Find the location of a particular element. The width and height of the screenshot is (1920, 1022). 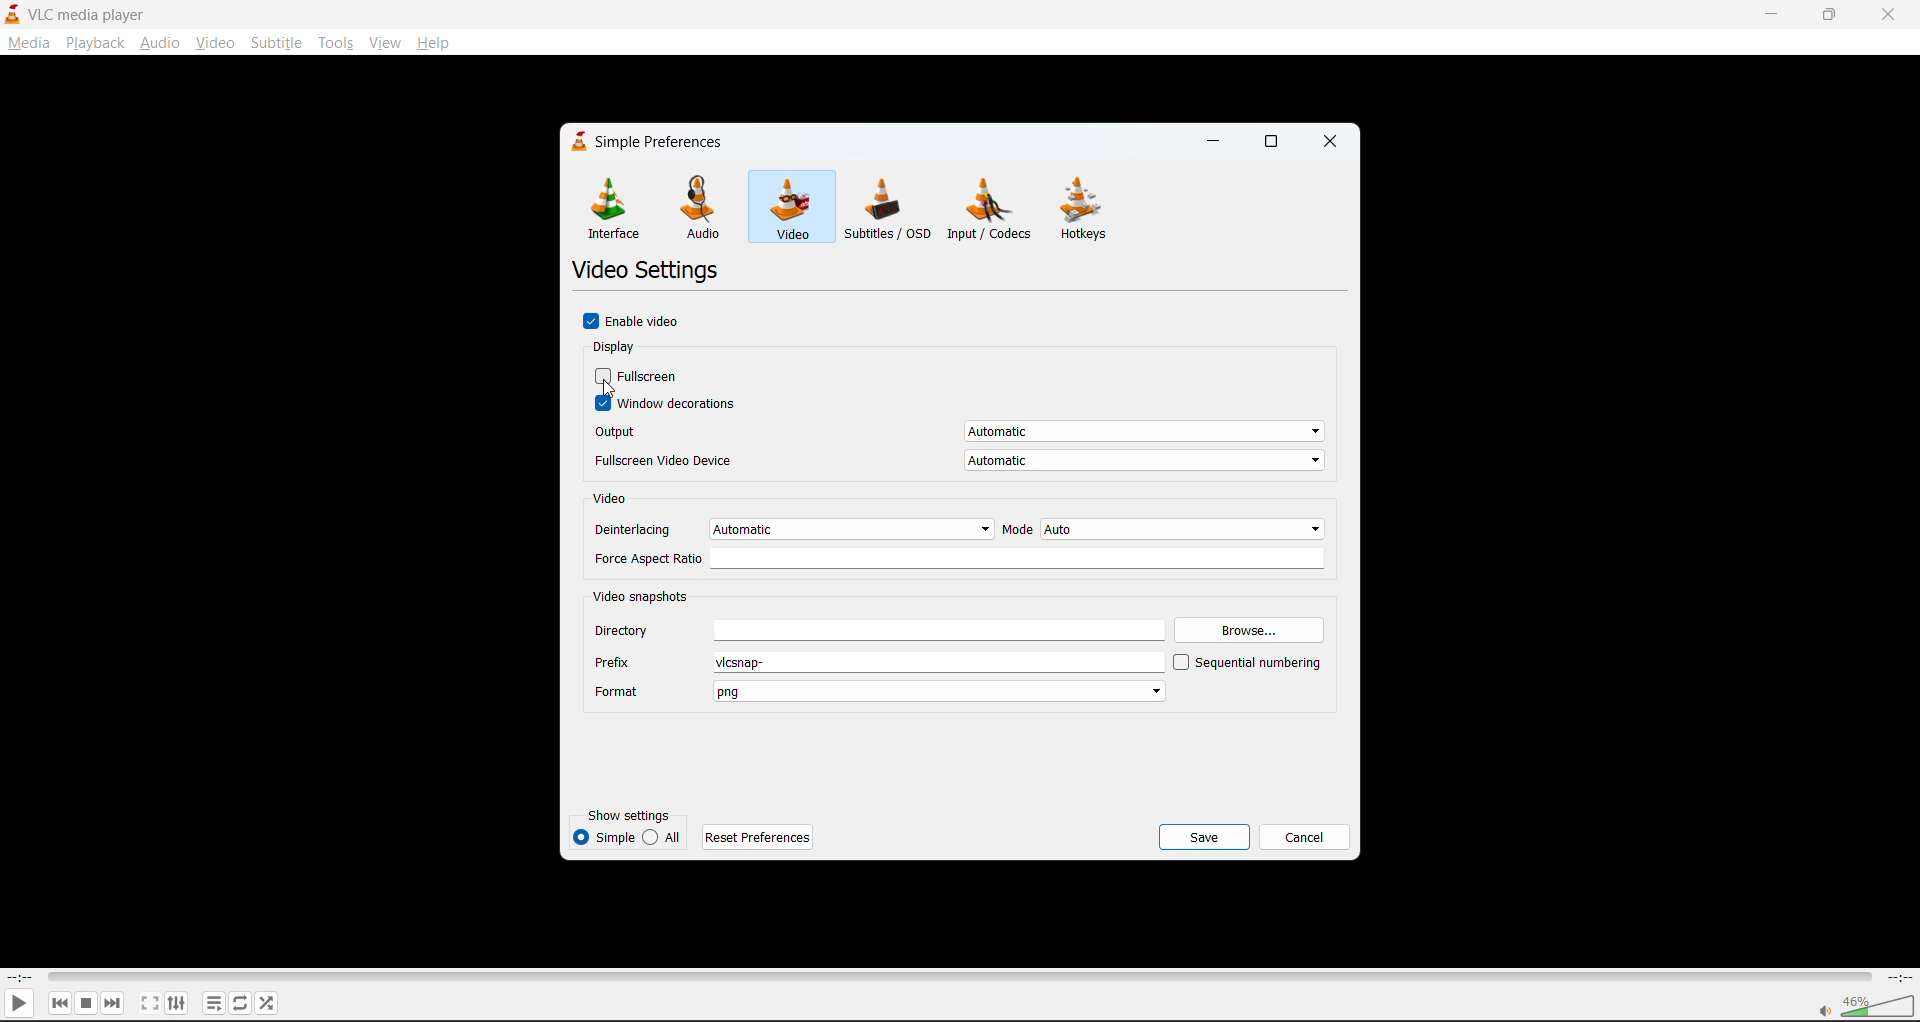

show settings is located at coordinates (628, 814).